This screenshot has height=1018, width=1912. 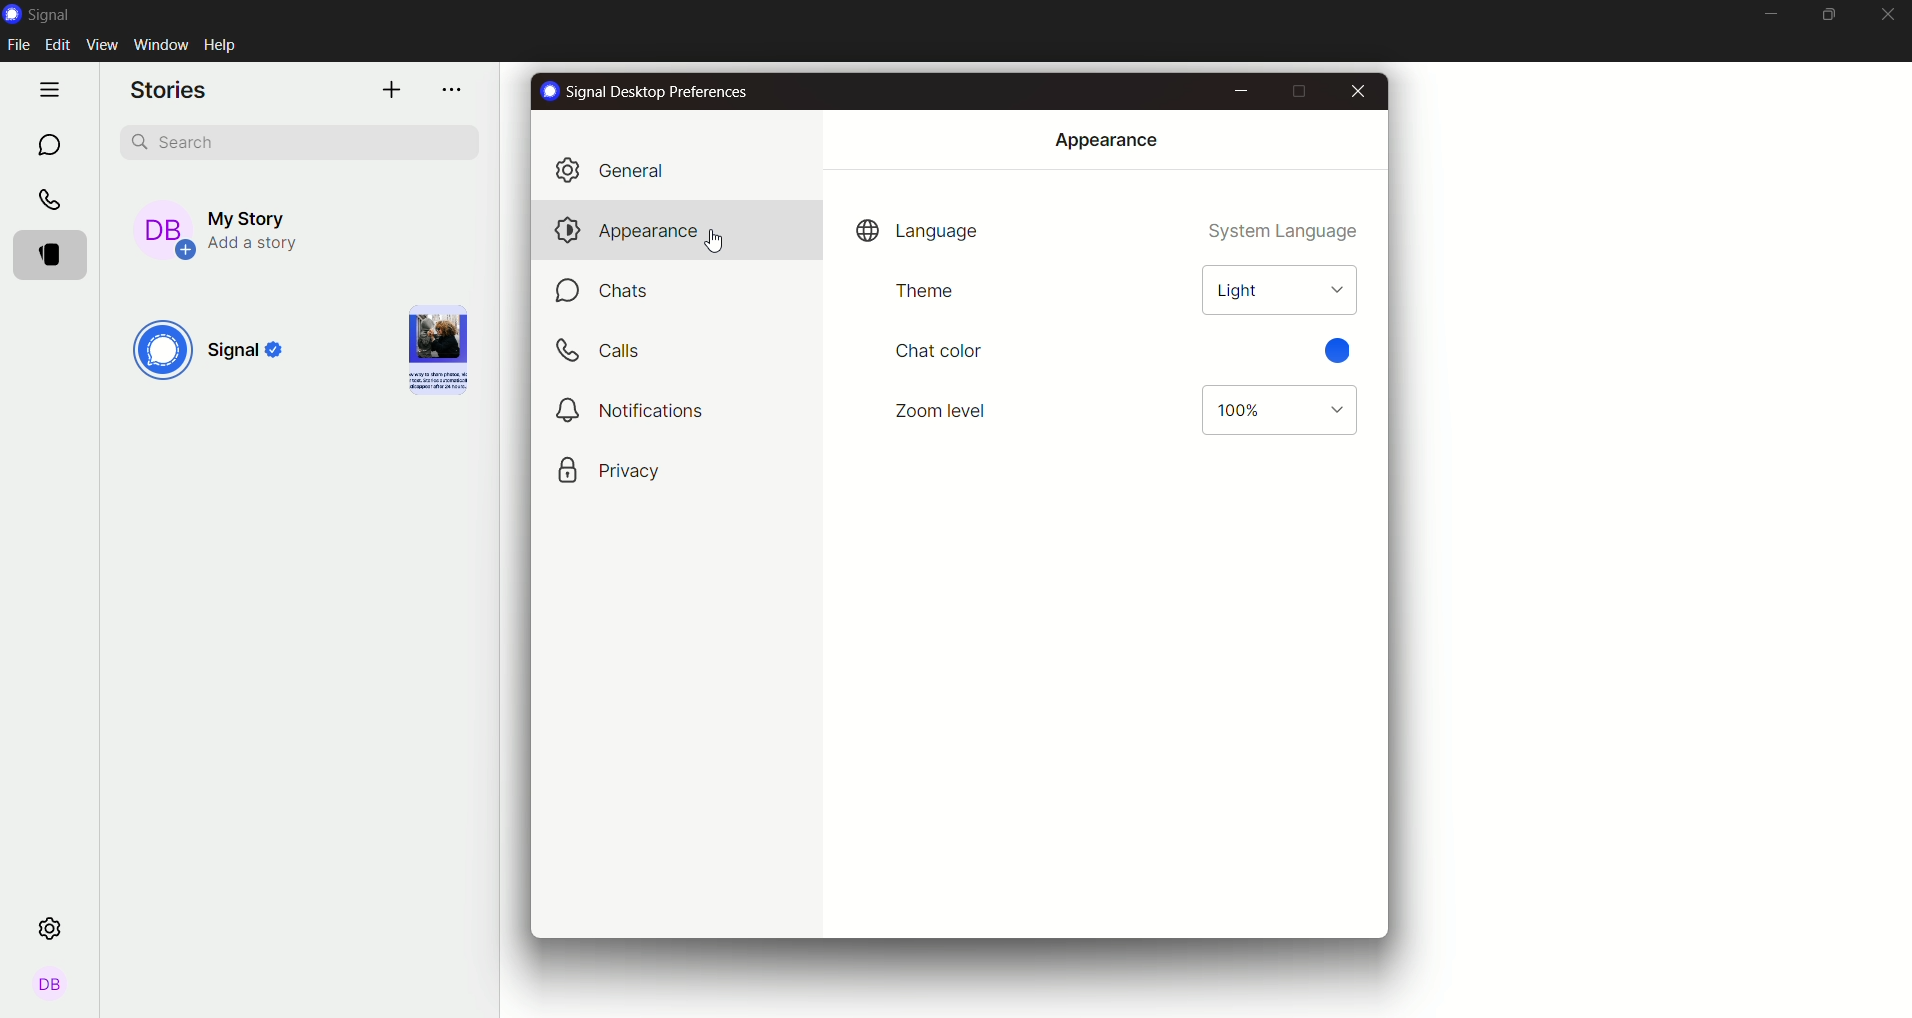 What do you see at coordinates (1768, 15) in the screenshot?
I see `minimize` at bounding box center [1768, 15].